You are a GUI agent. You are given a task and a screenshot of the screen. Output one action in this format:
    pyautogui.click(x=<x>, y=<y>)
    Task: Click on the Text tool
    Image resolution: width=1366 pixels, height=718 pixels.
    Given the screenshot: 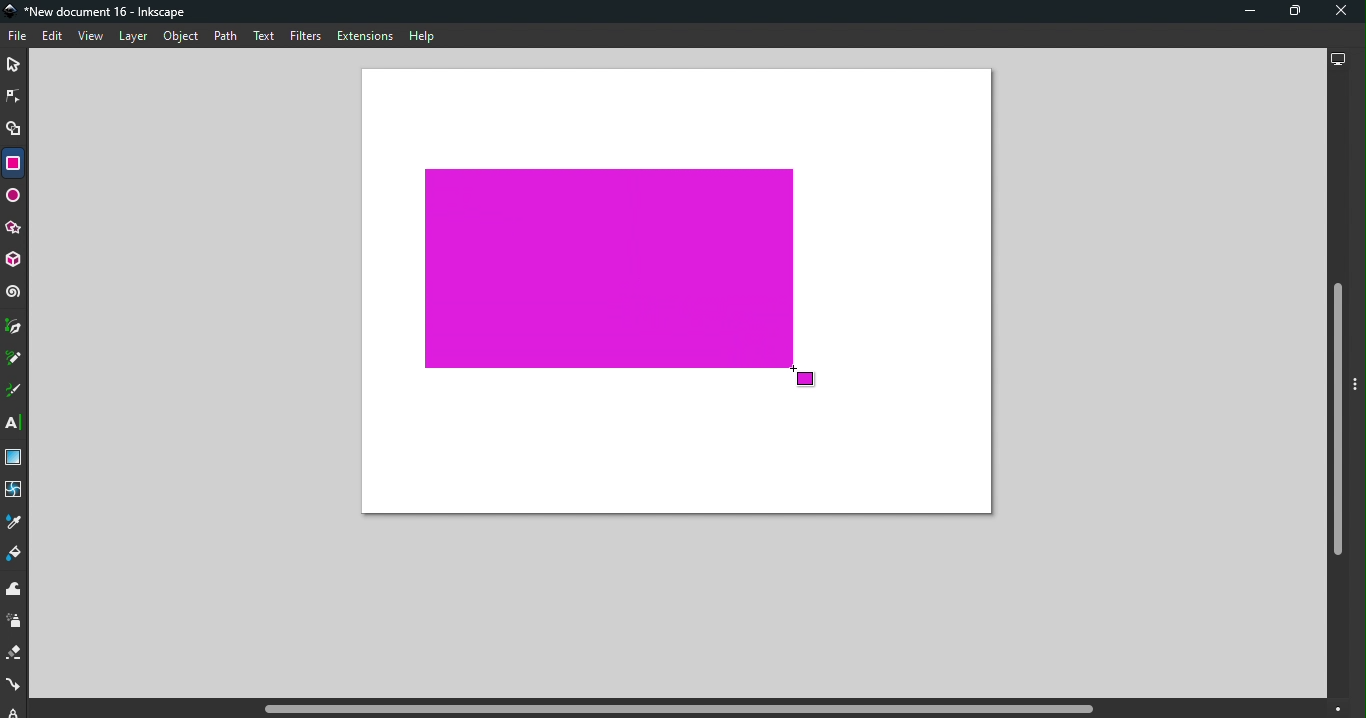 What is the action you would take?
    pyautogui.click(x=16, y=423)
    